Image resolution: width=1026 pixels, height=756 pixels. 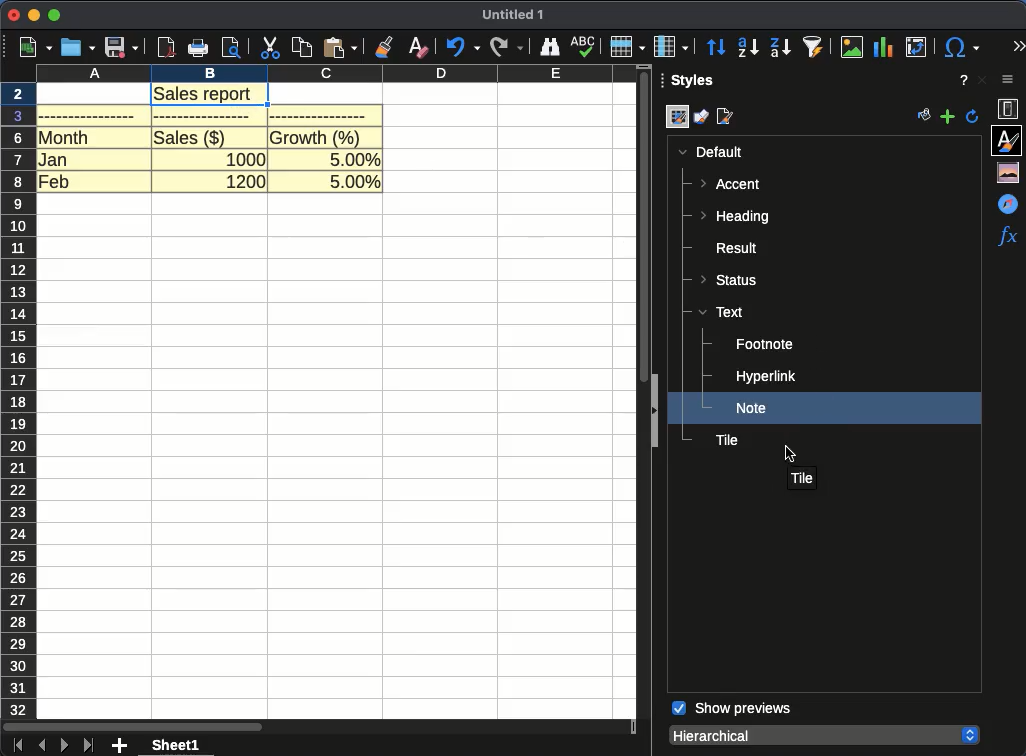 I want to click on styles, so click(x=695, y=83).